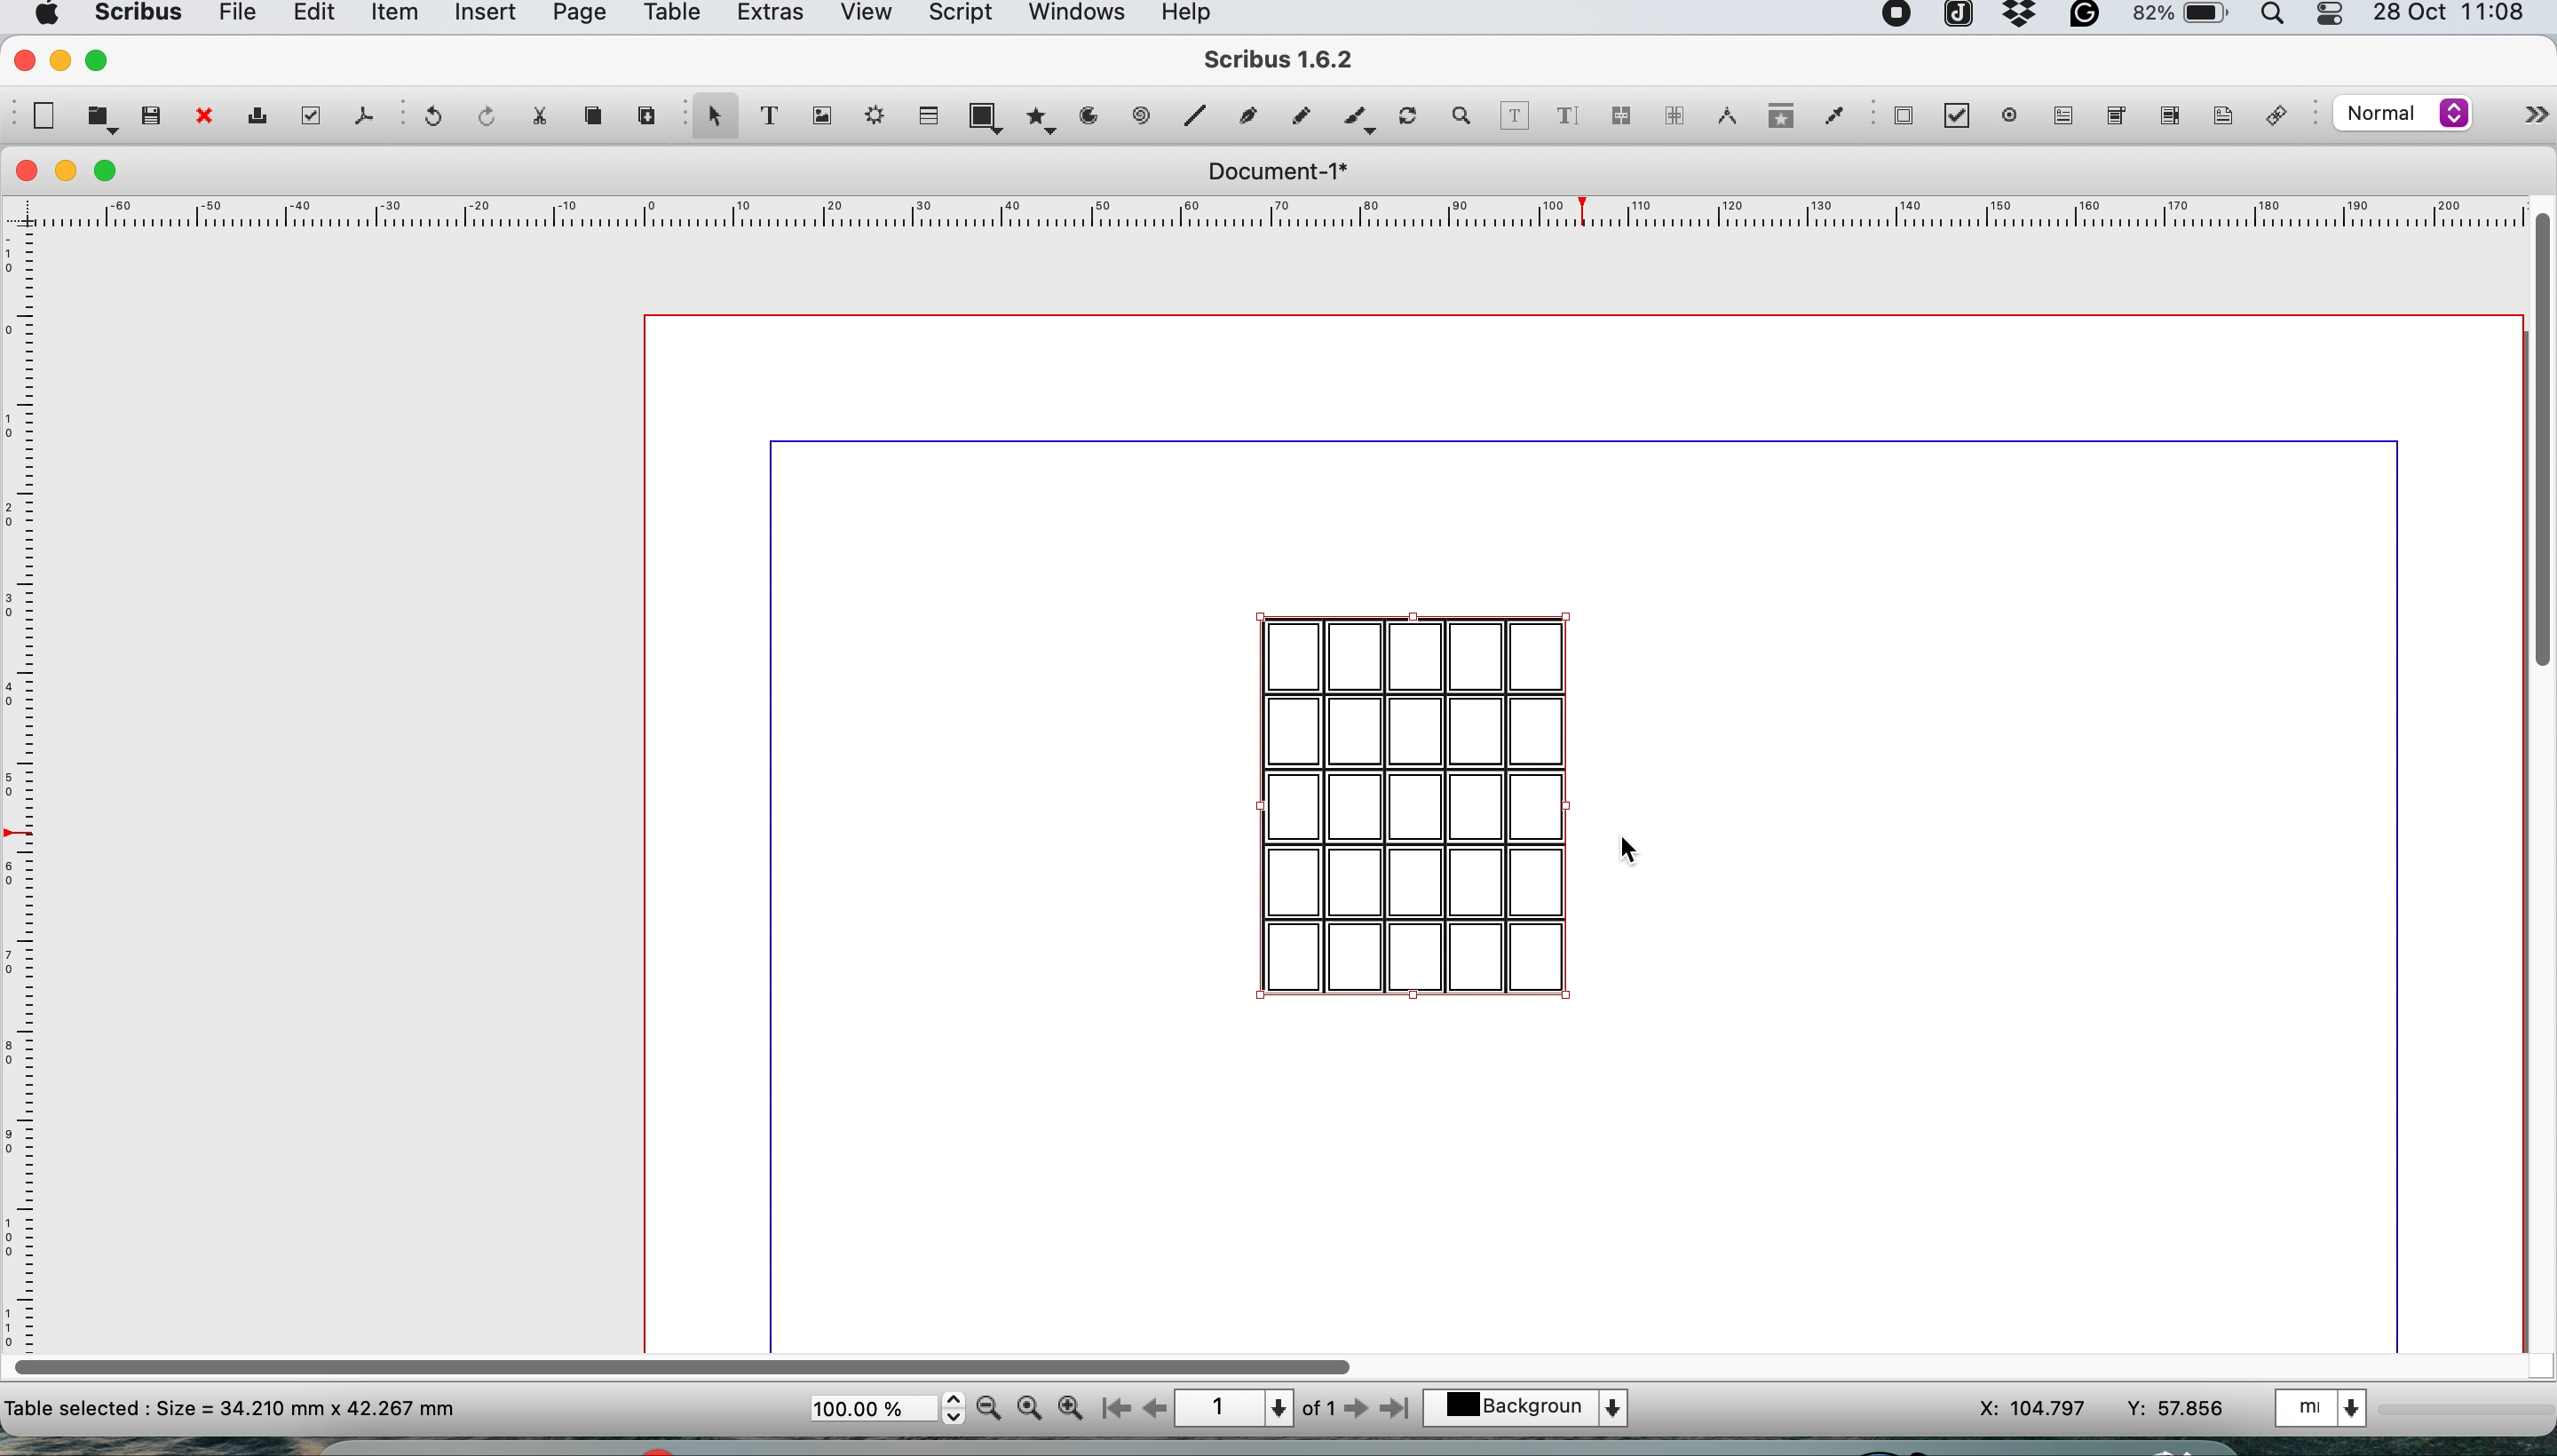 The height and width of the screenshot is (1456, 2557). I want to click on maximise, so click(102, 59).